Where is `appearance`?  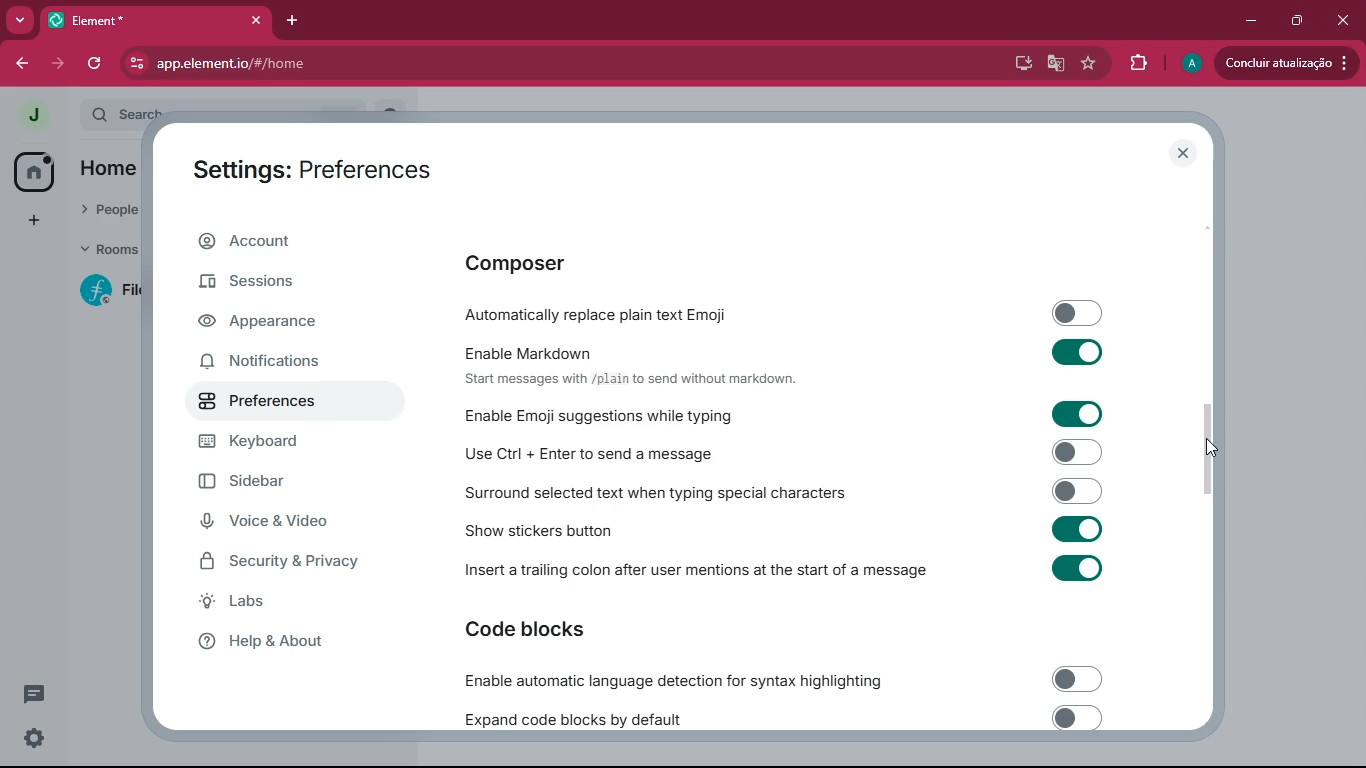 appearance is located at coordinates (268, 325).